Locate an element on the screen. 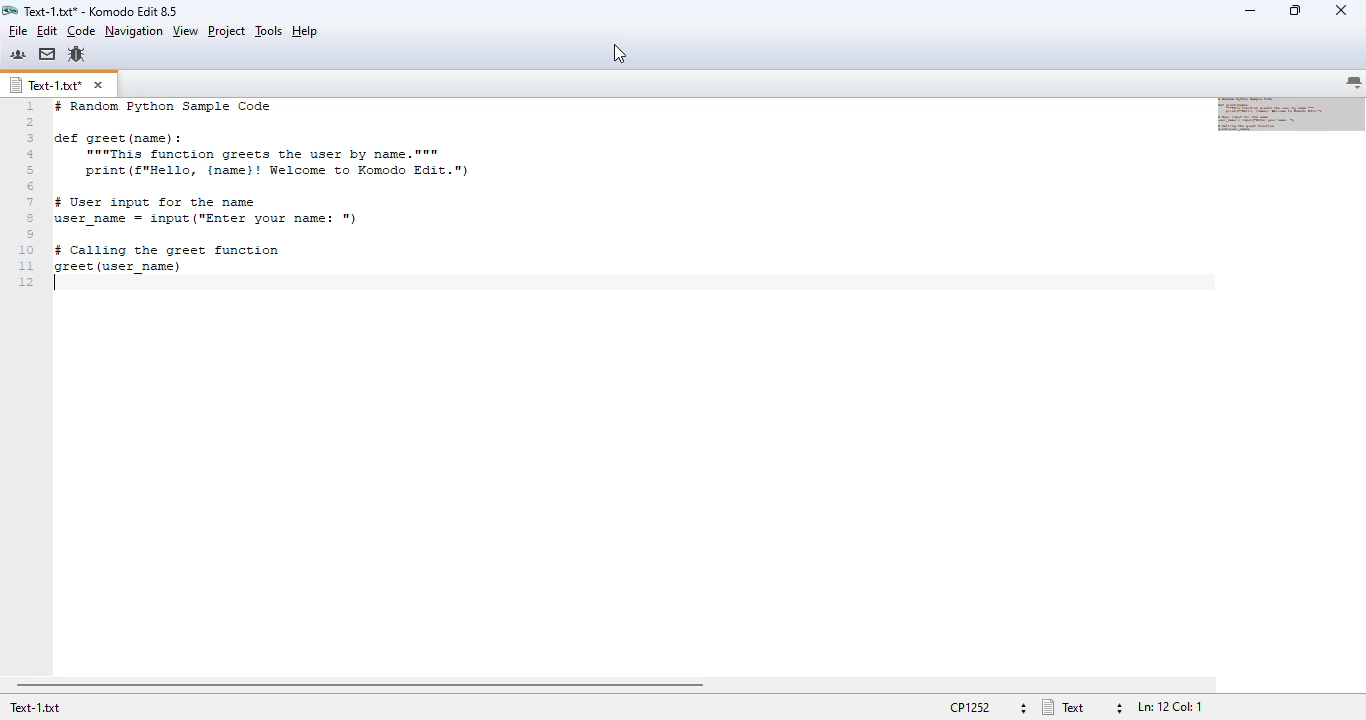 This screenshot has width=1366, height=720. project is located at coordinates (226, 31).